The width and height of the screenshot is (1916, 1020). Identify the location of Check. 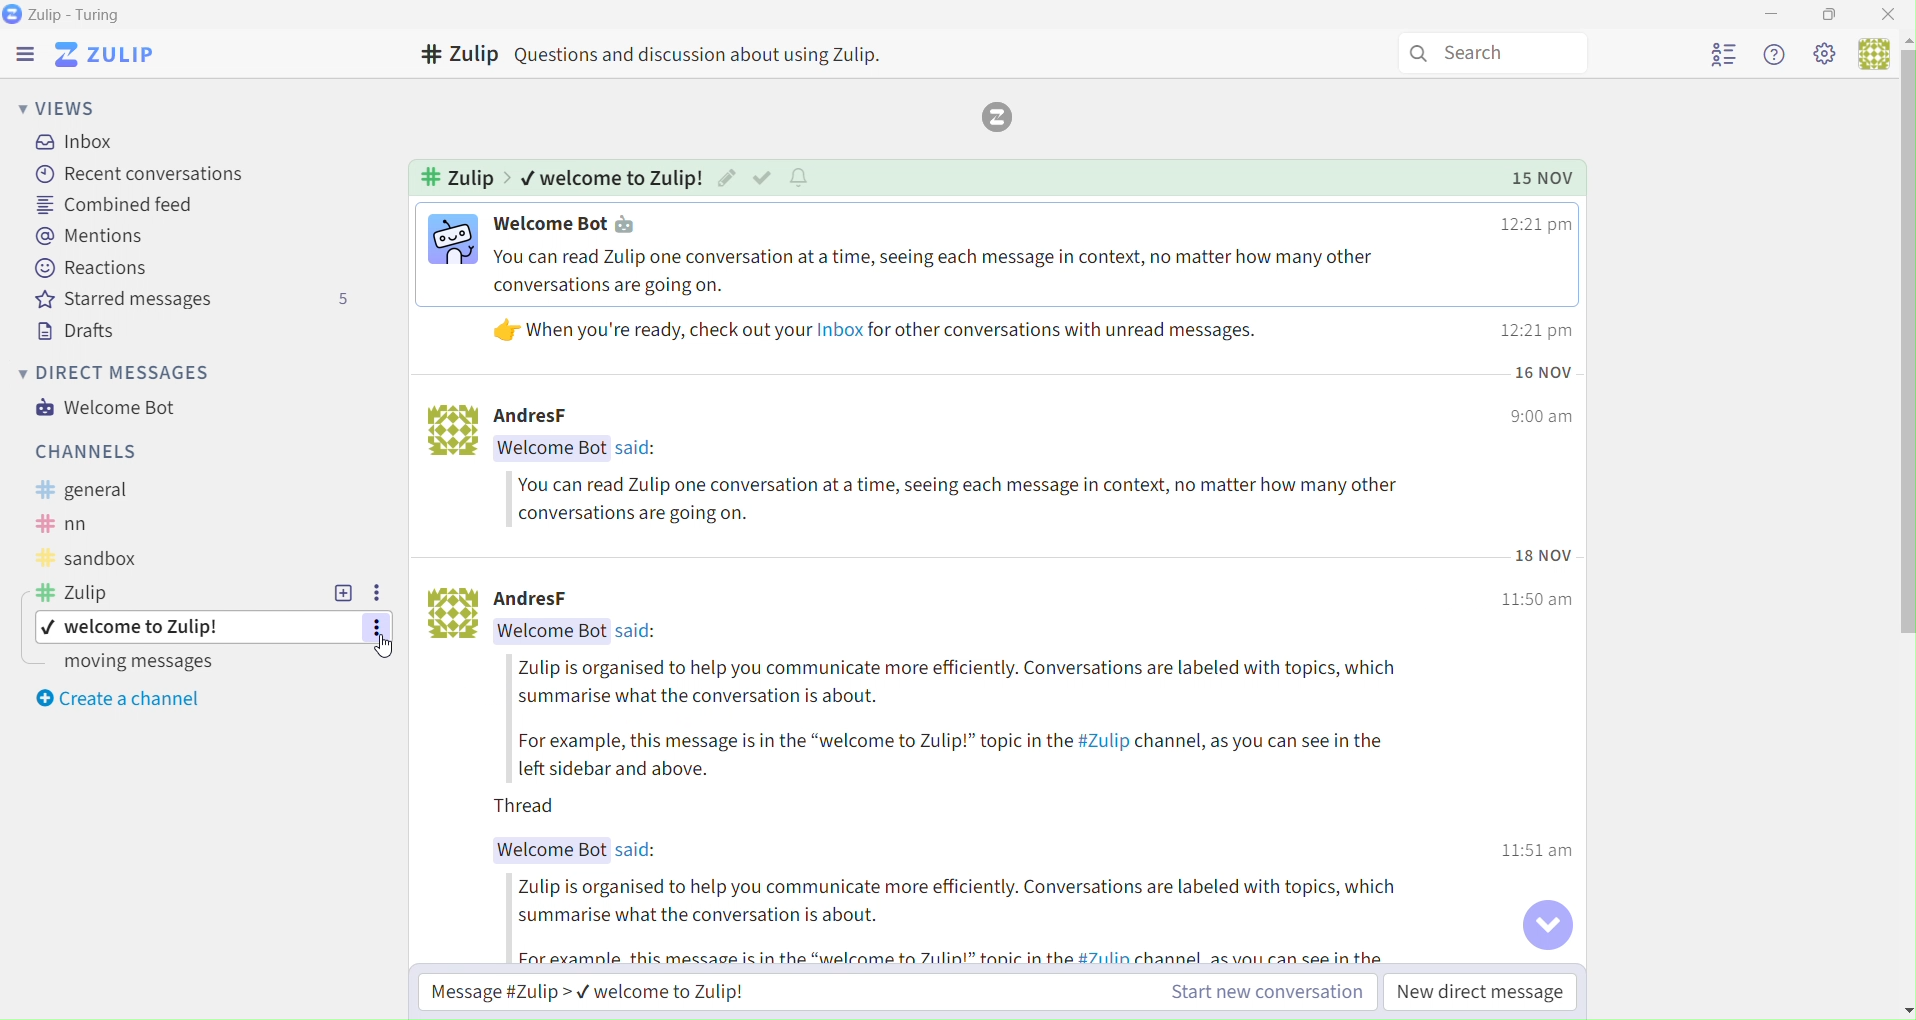
(762, 178).